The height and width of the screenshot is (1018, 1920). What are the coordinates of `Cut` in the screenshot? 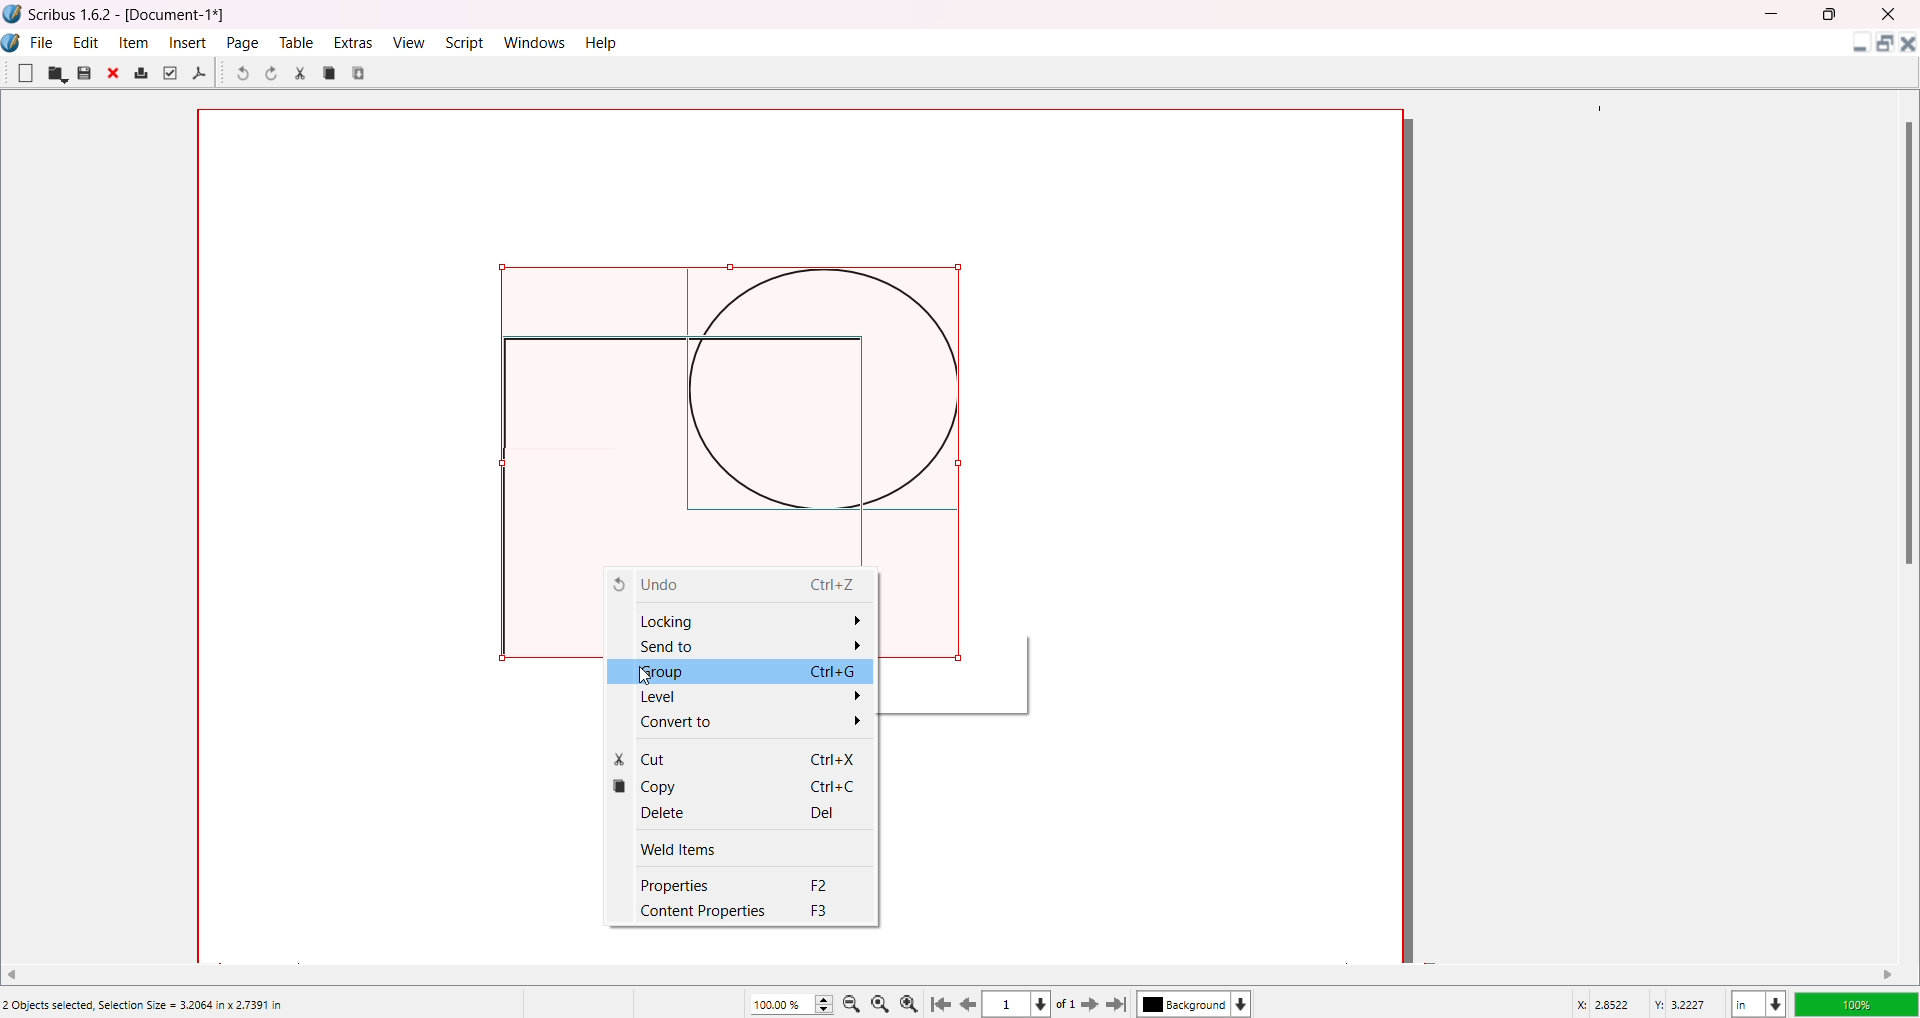 It's located at (300, 73).